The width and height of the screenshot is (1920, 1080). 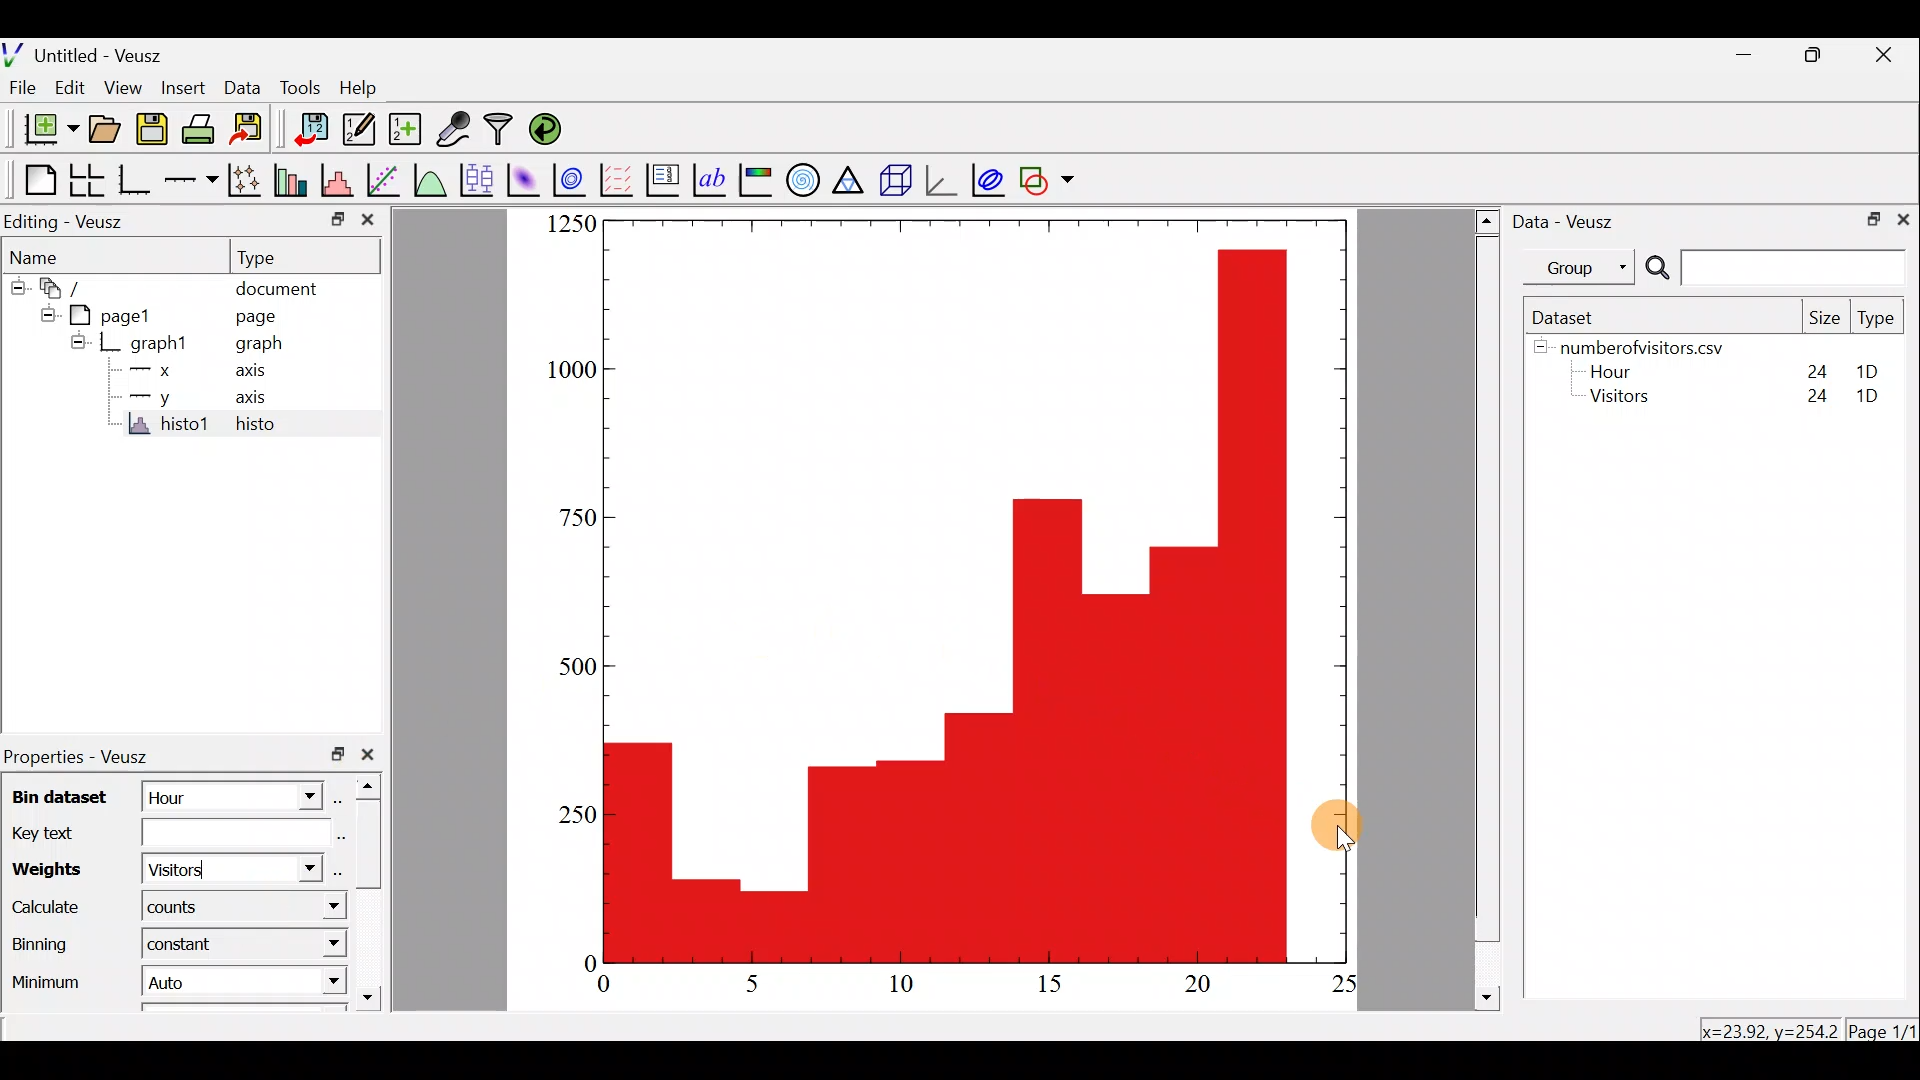 What do you see at coordinates (304, 983) in the screenshot?
I see `Minimum dropdown` at bounding box center [304, 983].